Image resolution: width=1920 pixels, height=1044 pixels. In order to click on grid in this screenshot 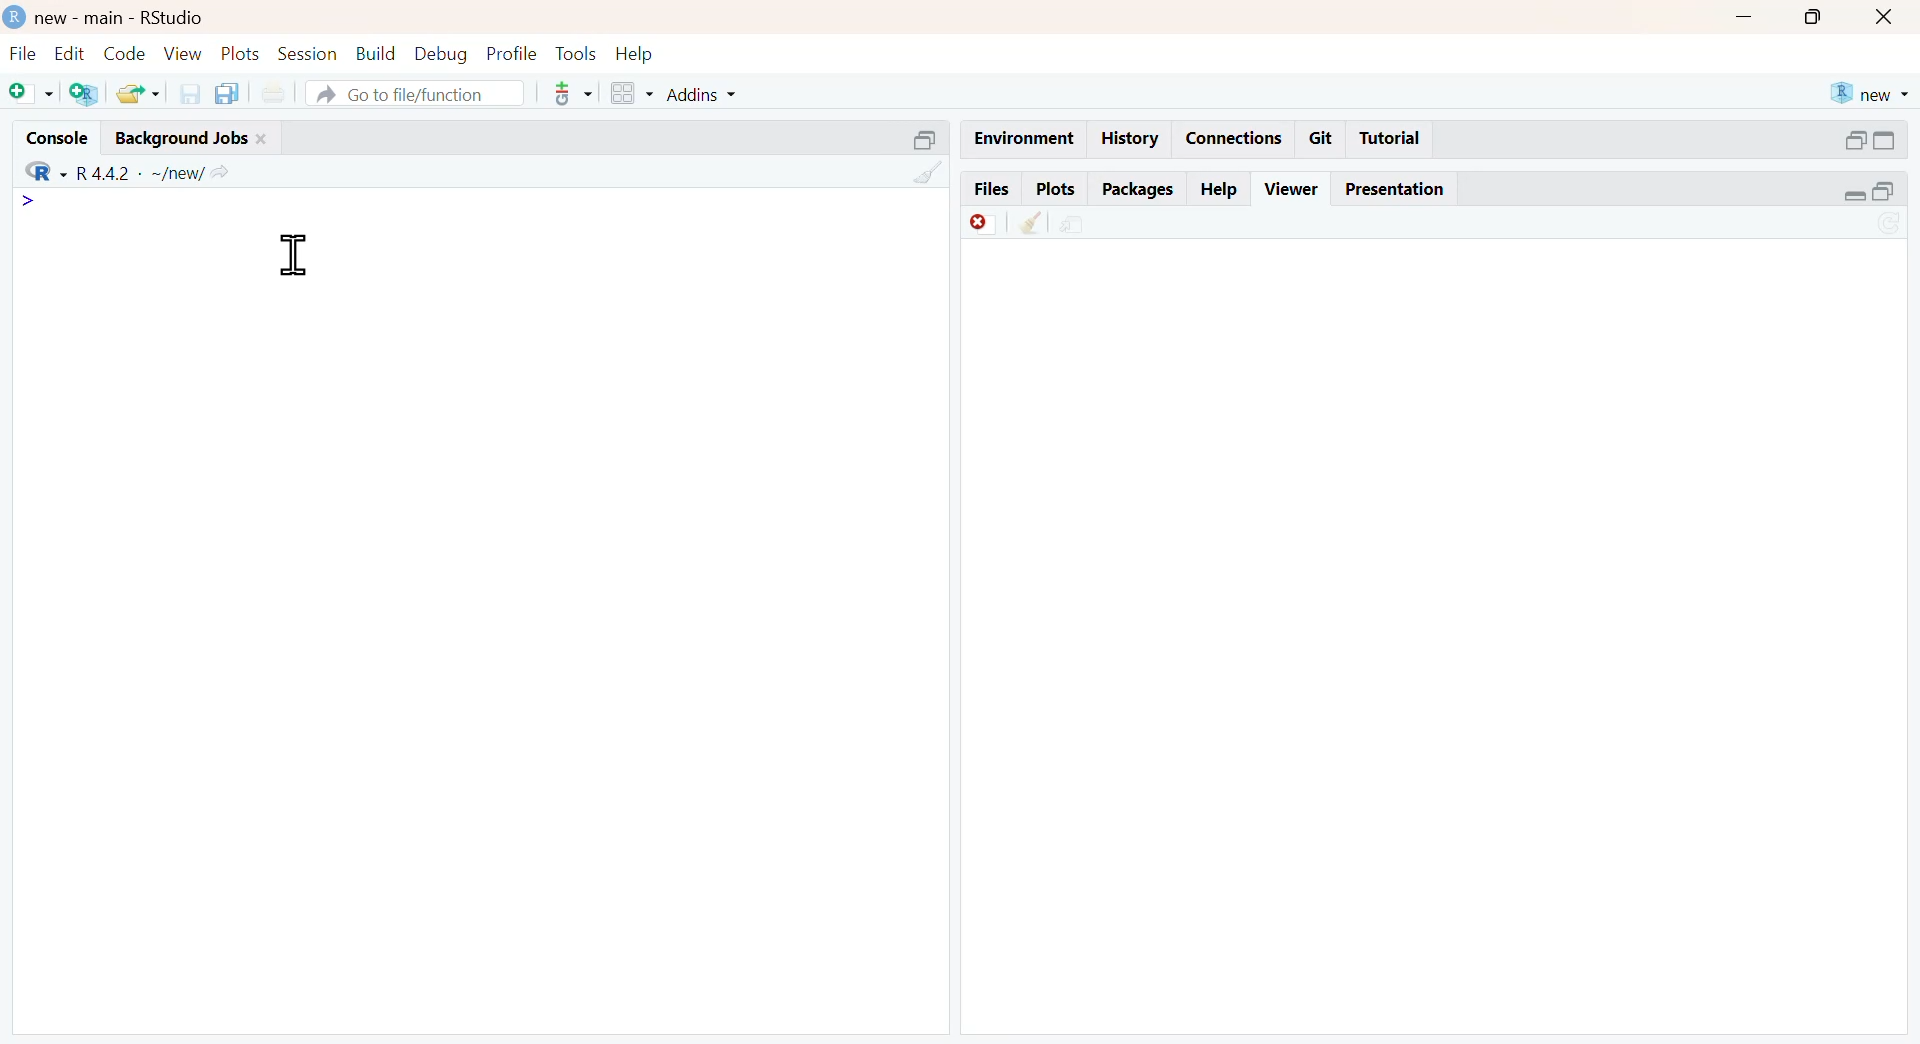, I will do `click(634, 92)`.